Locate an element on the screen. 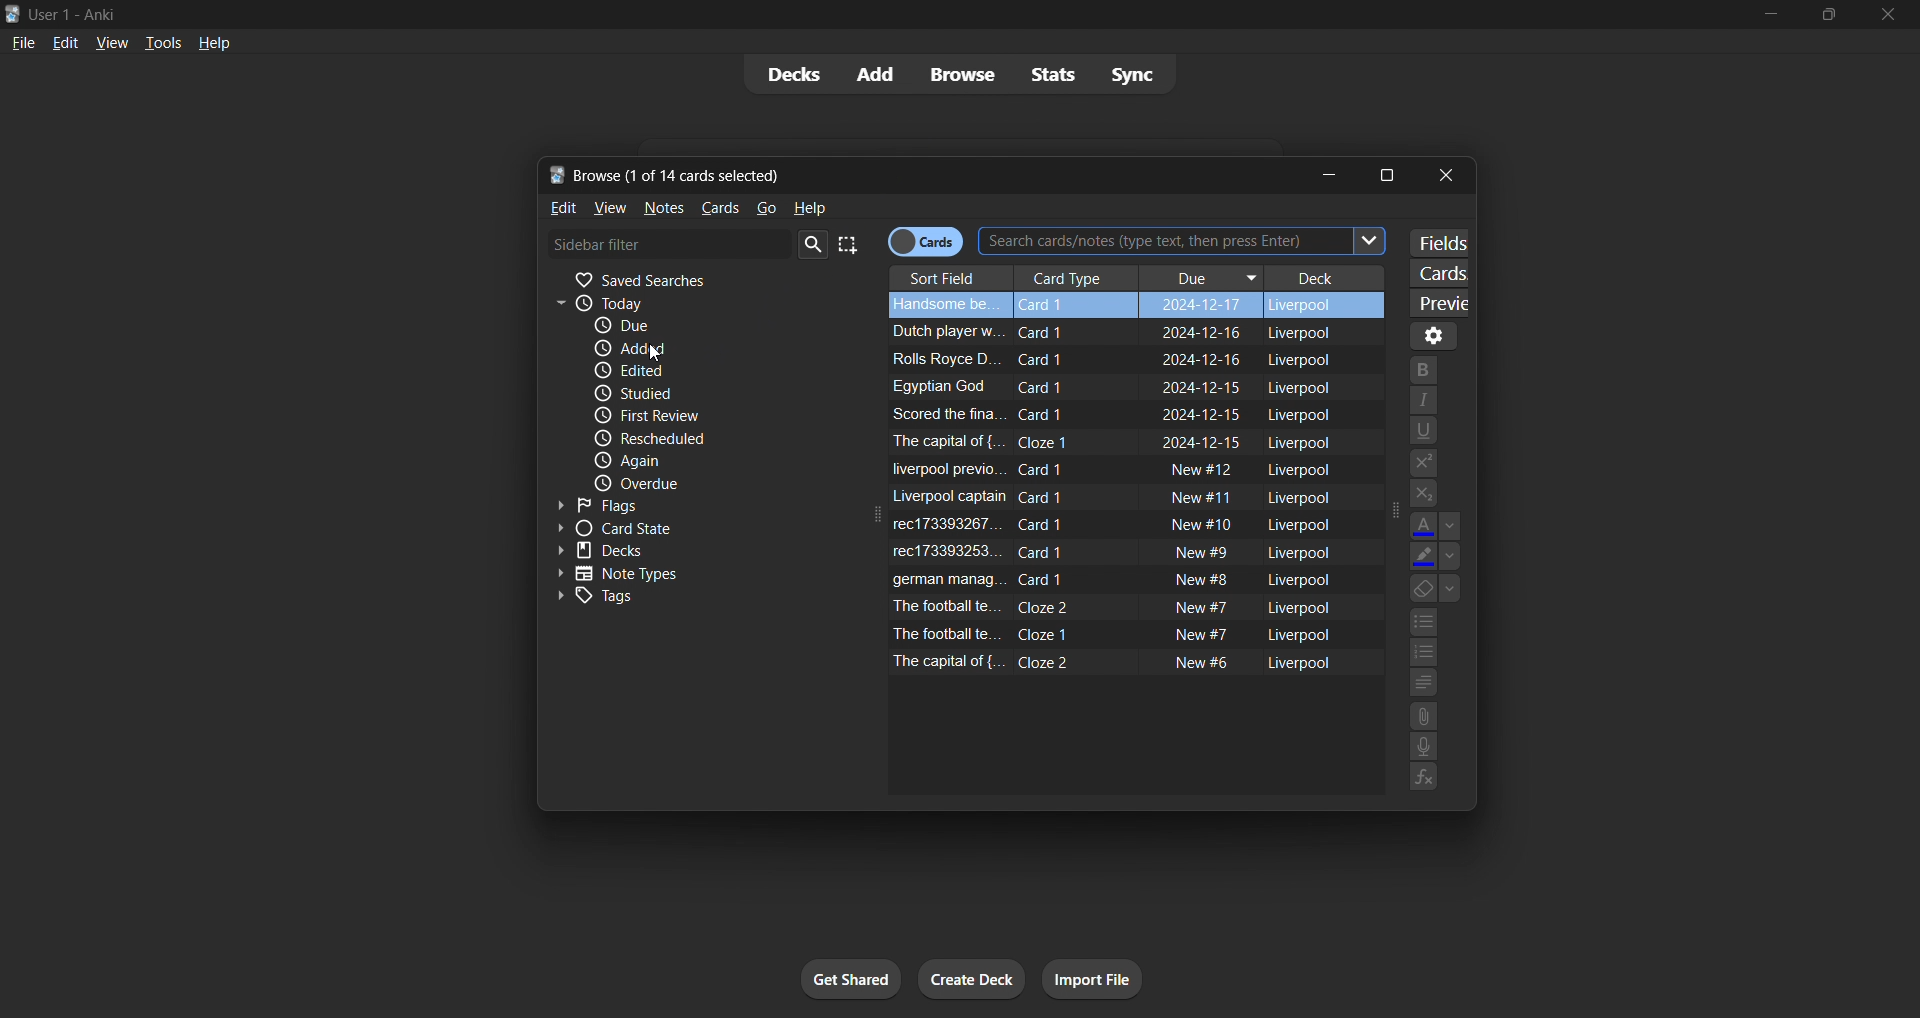 The height and width of the screenshot is (1018, 1920). flags filter toggle is located at coordinates (692, 505).